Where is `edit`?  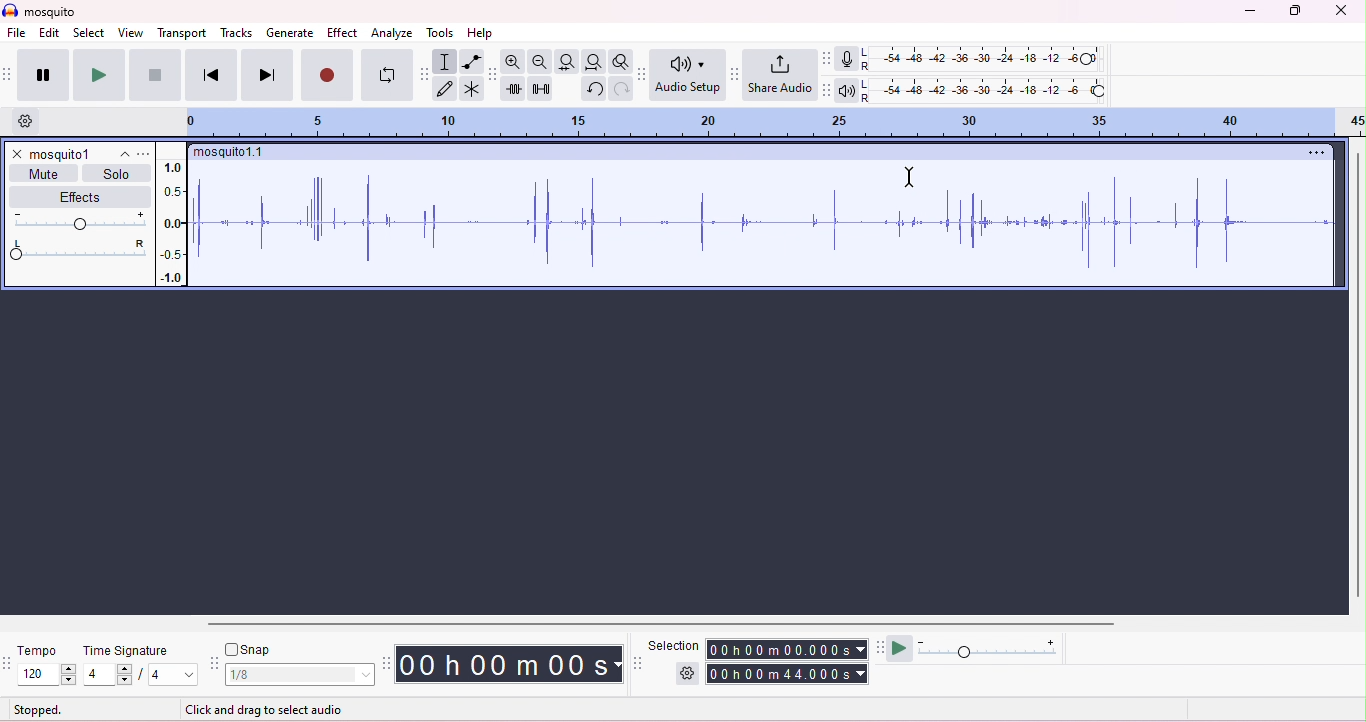
edit is located at coordinates (50, 34).